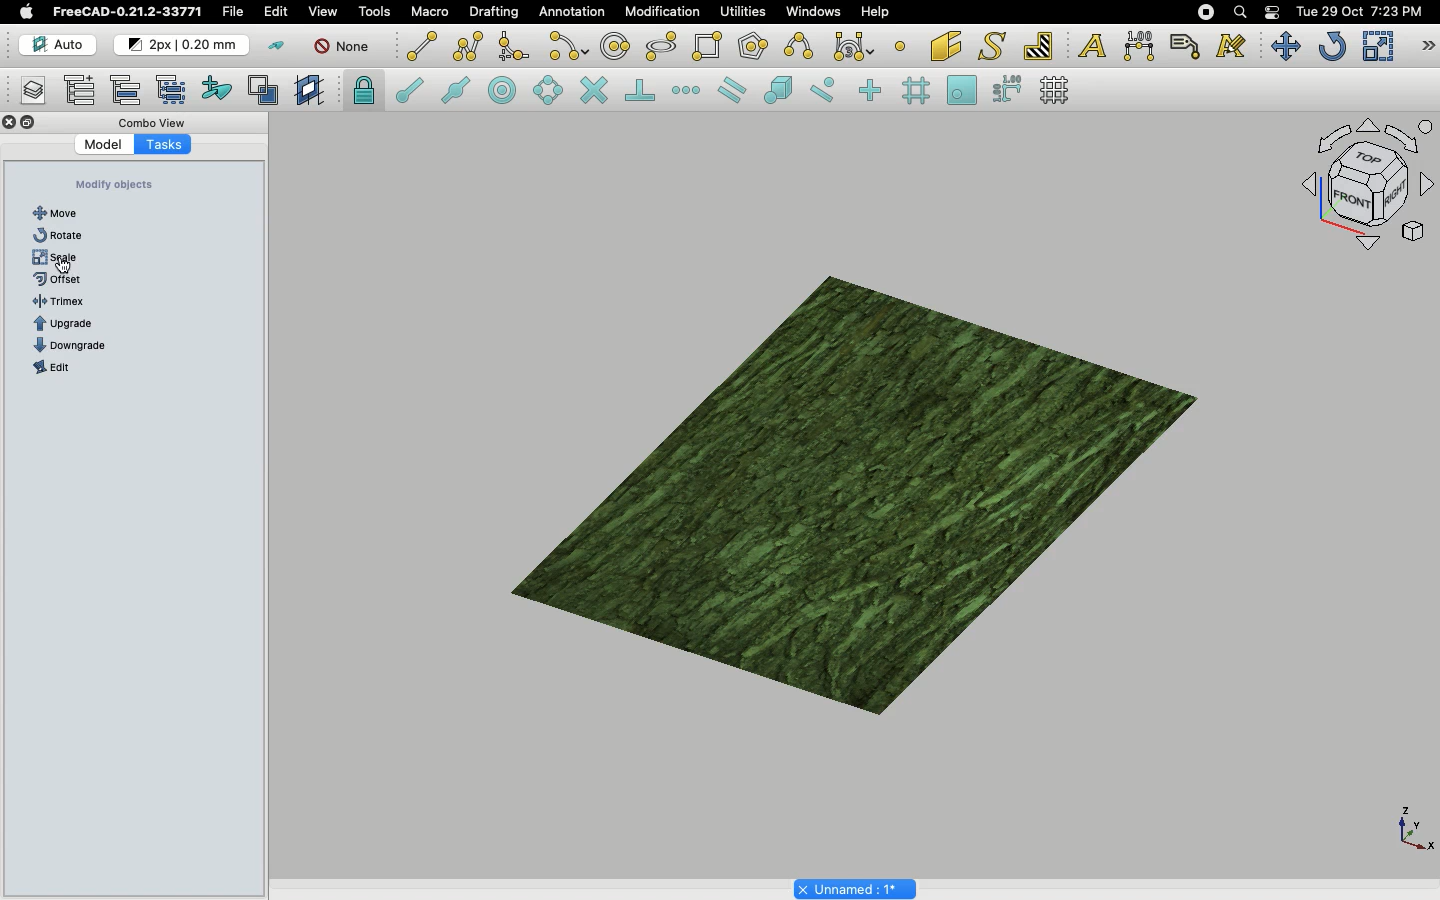  I want to click on Polygon, so click(751, 47).